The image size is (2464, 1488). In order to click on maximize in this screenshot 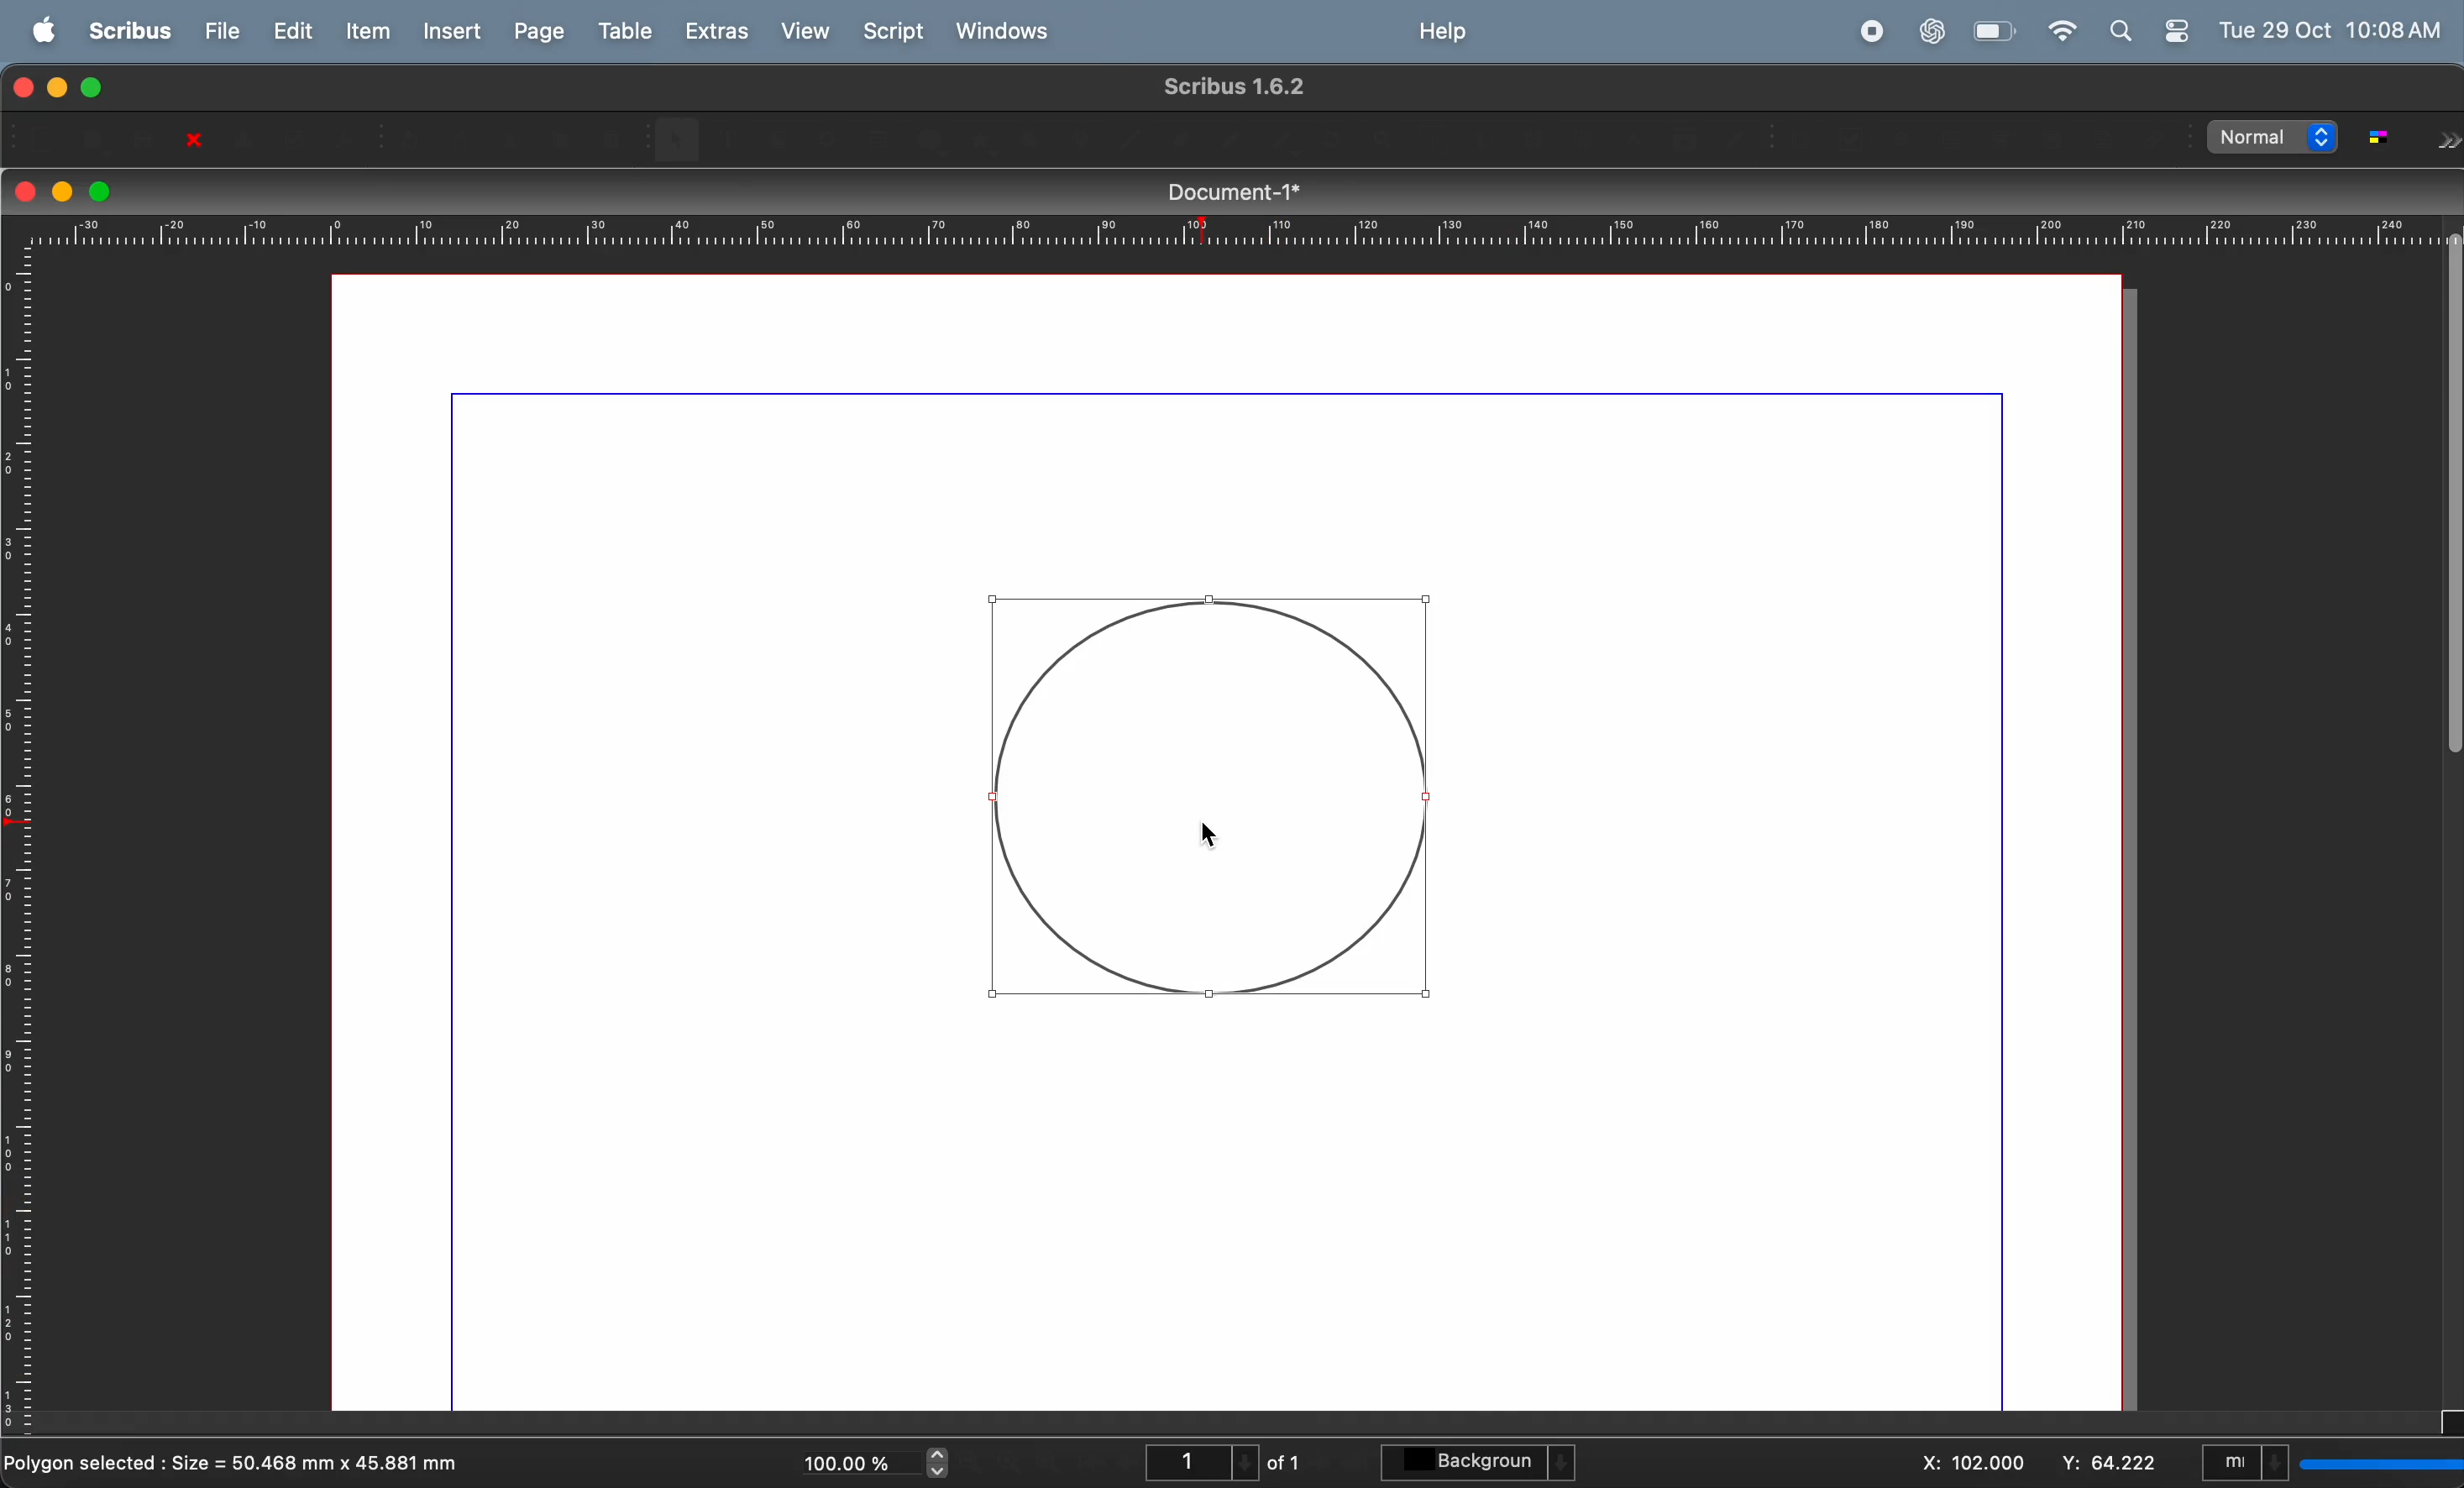, I will do `click(102, 191)`.